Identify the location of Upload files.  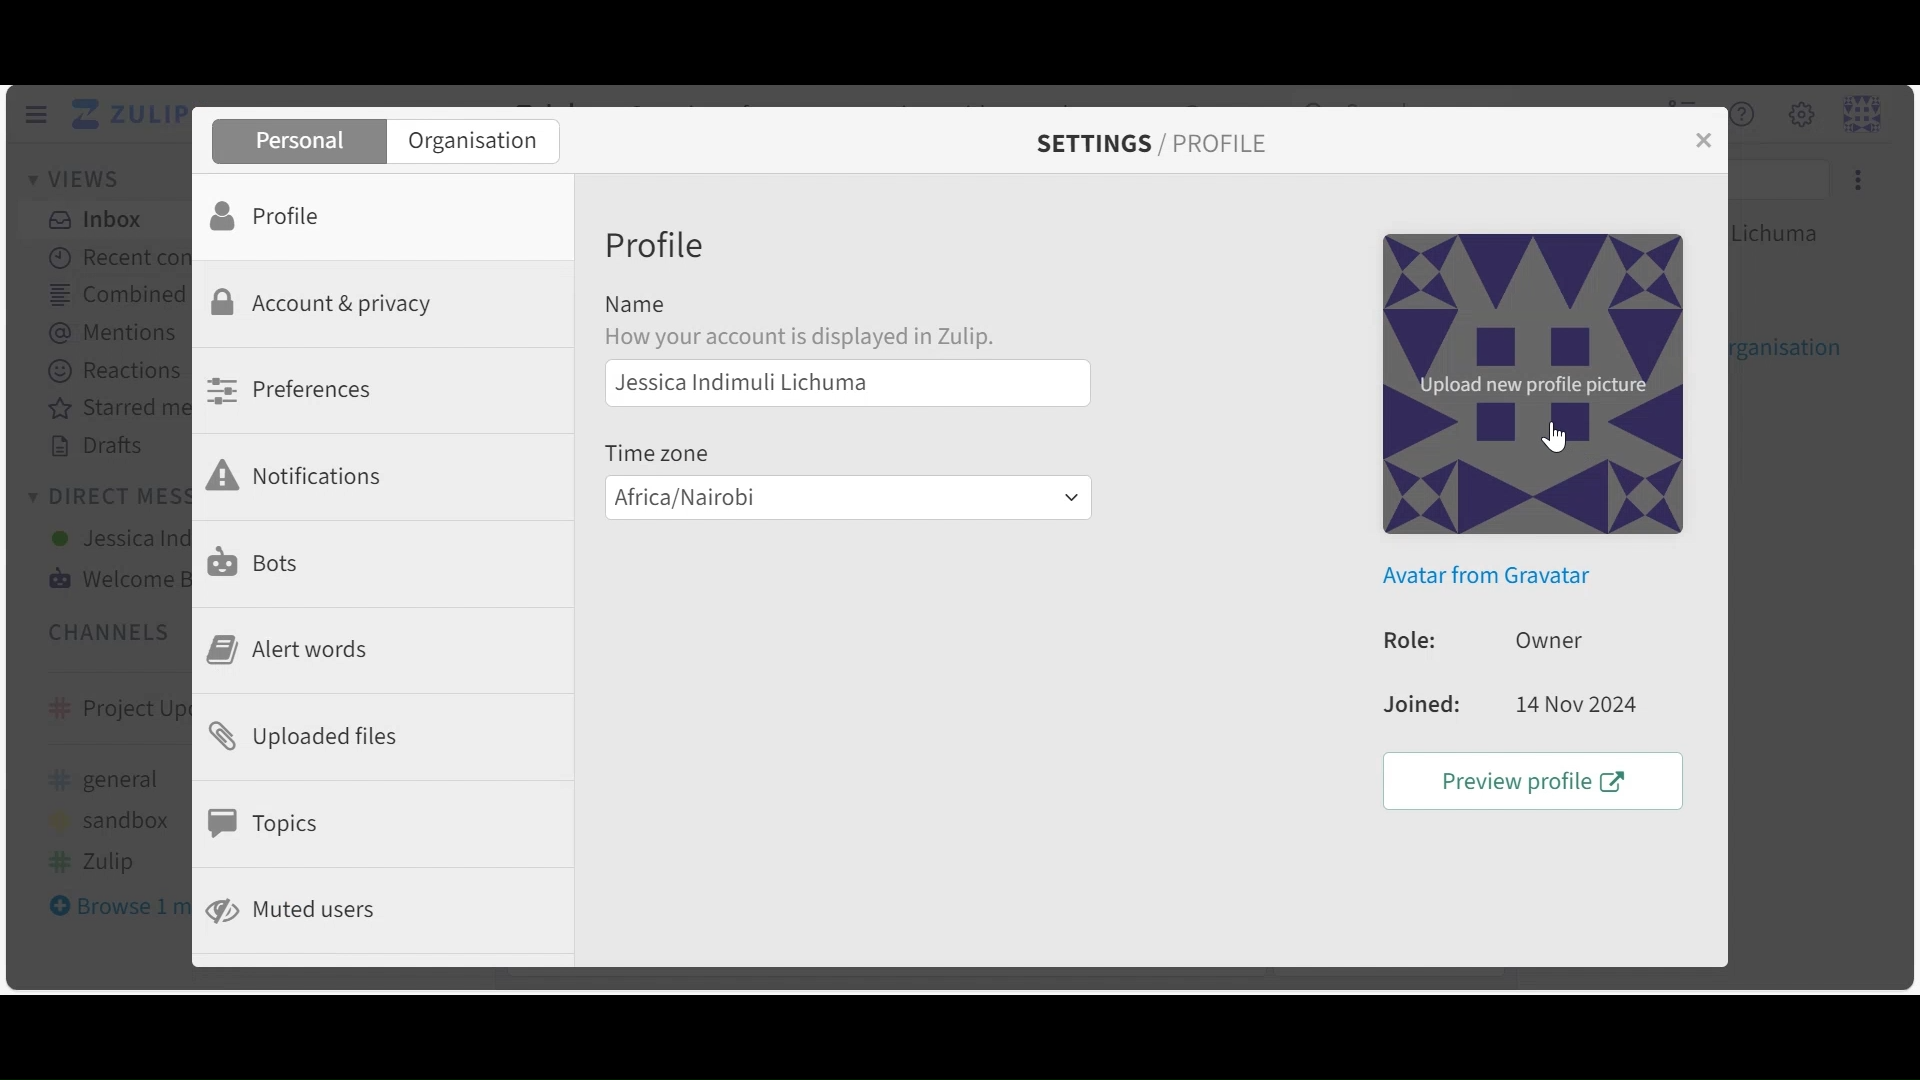
(301, 737).